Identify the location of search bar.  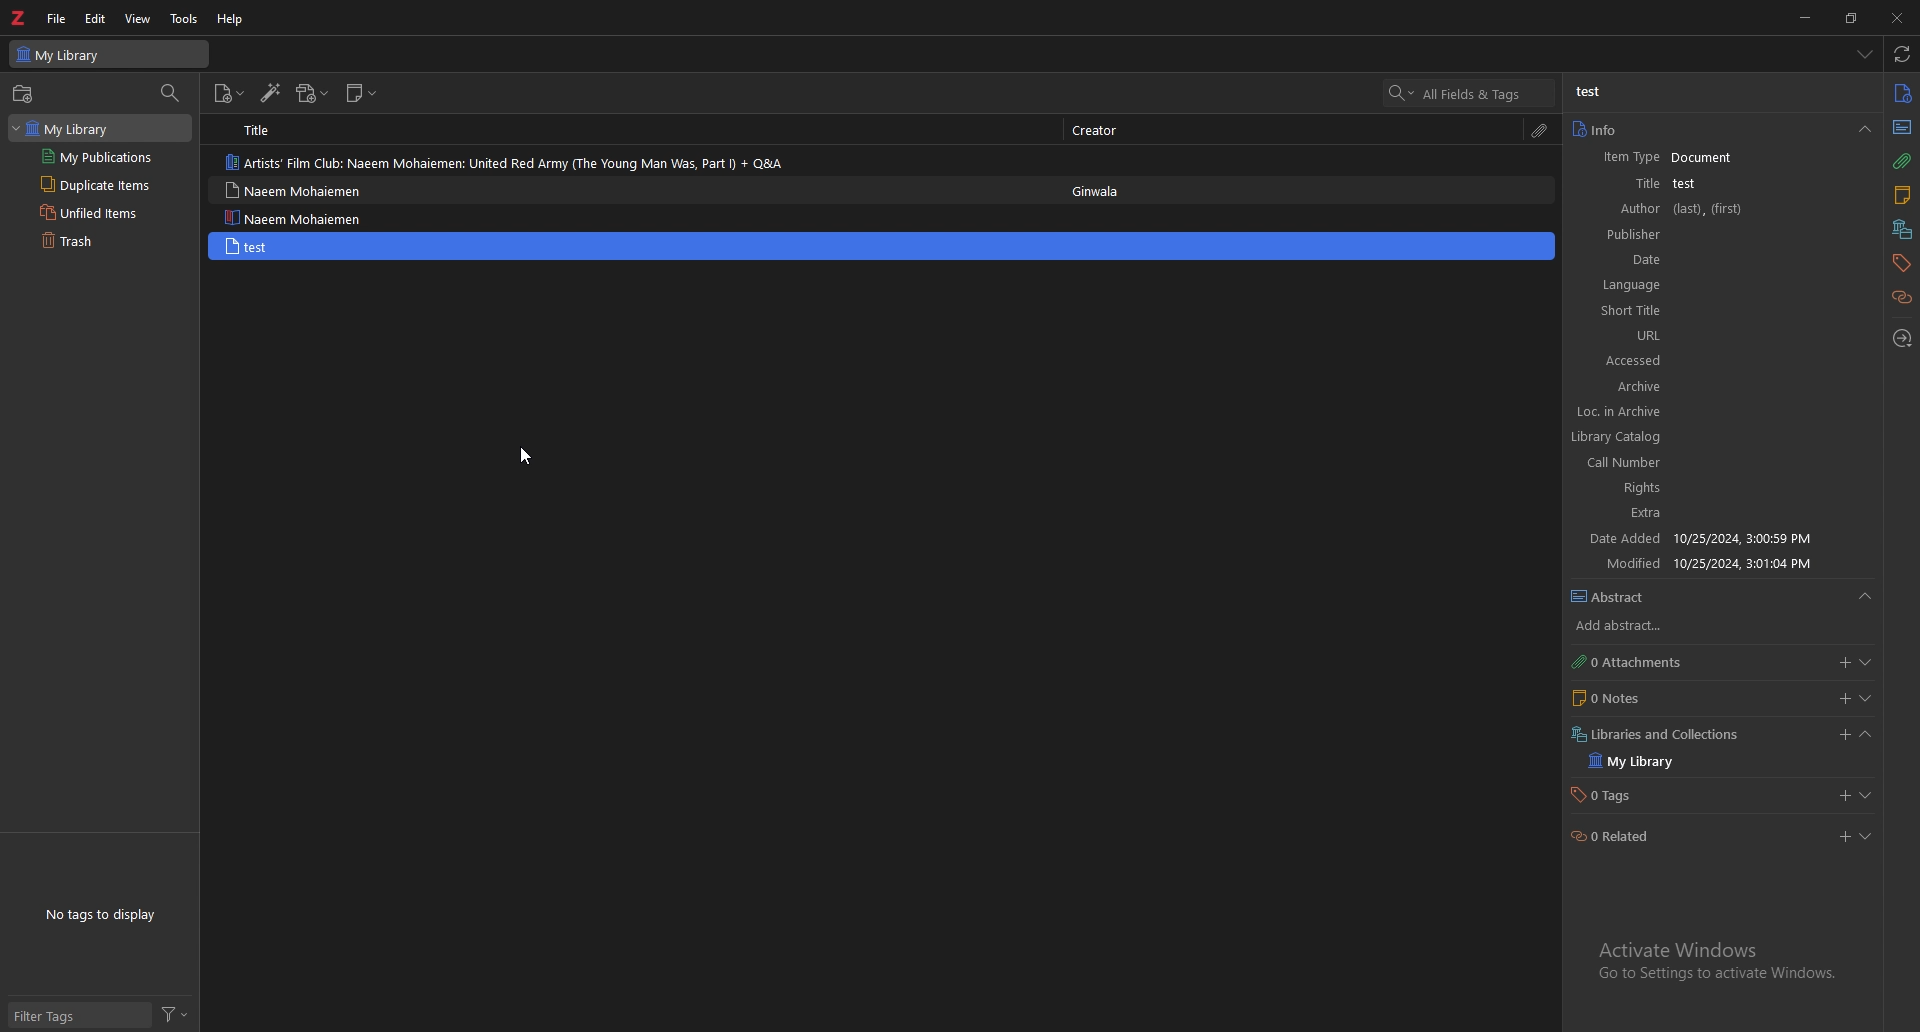
(1469, 93).